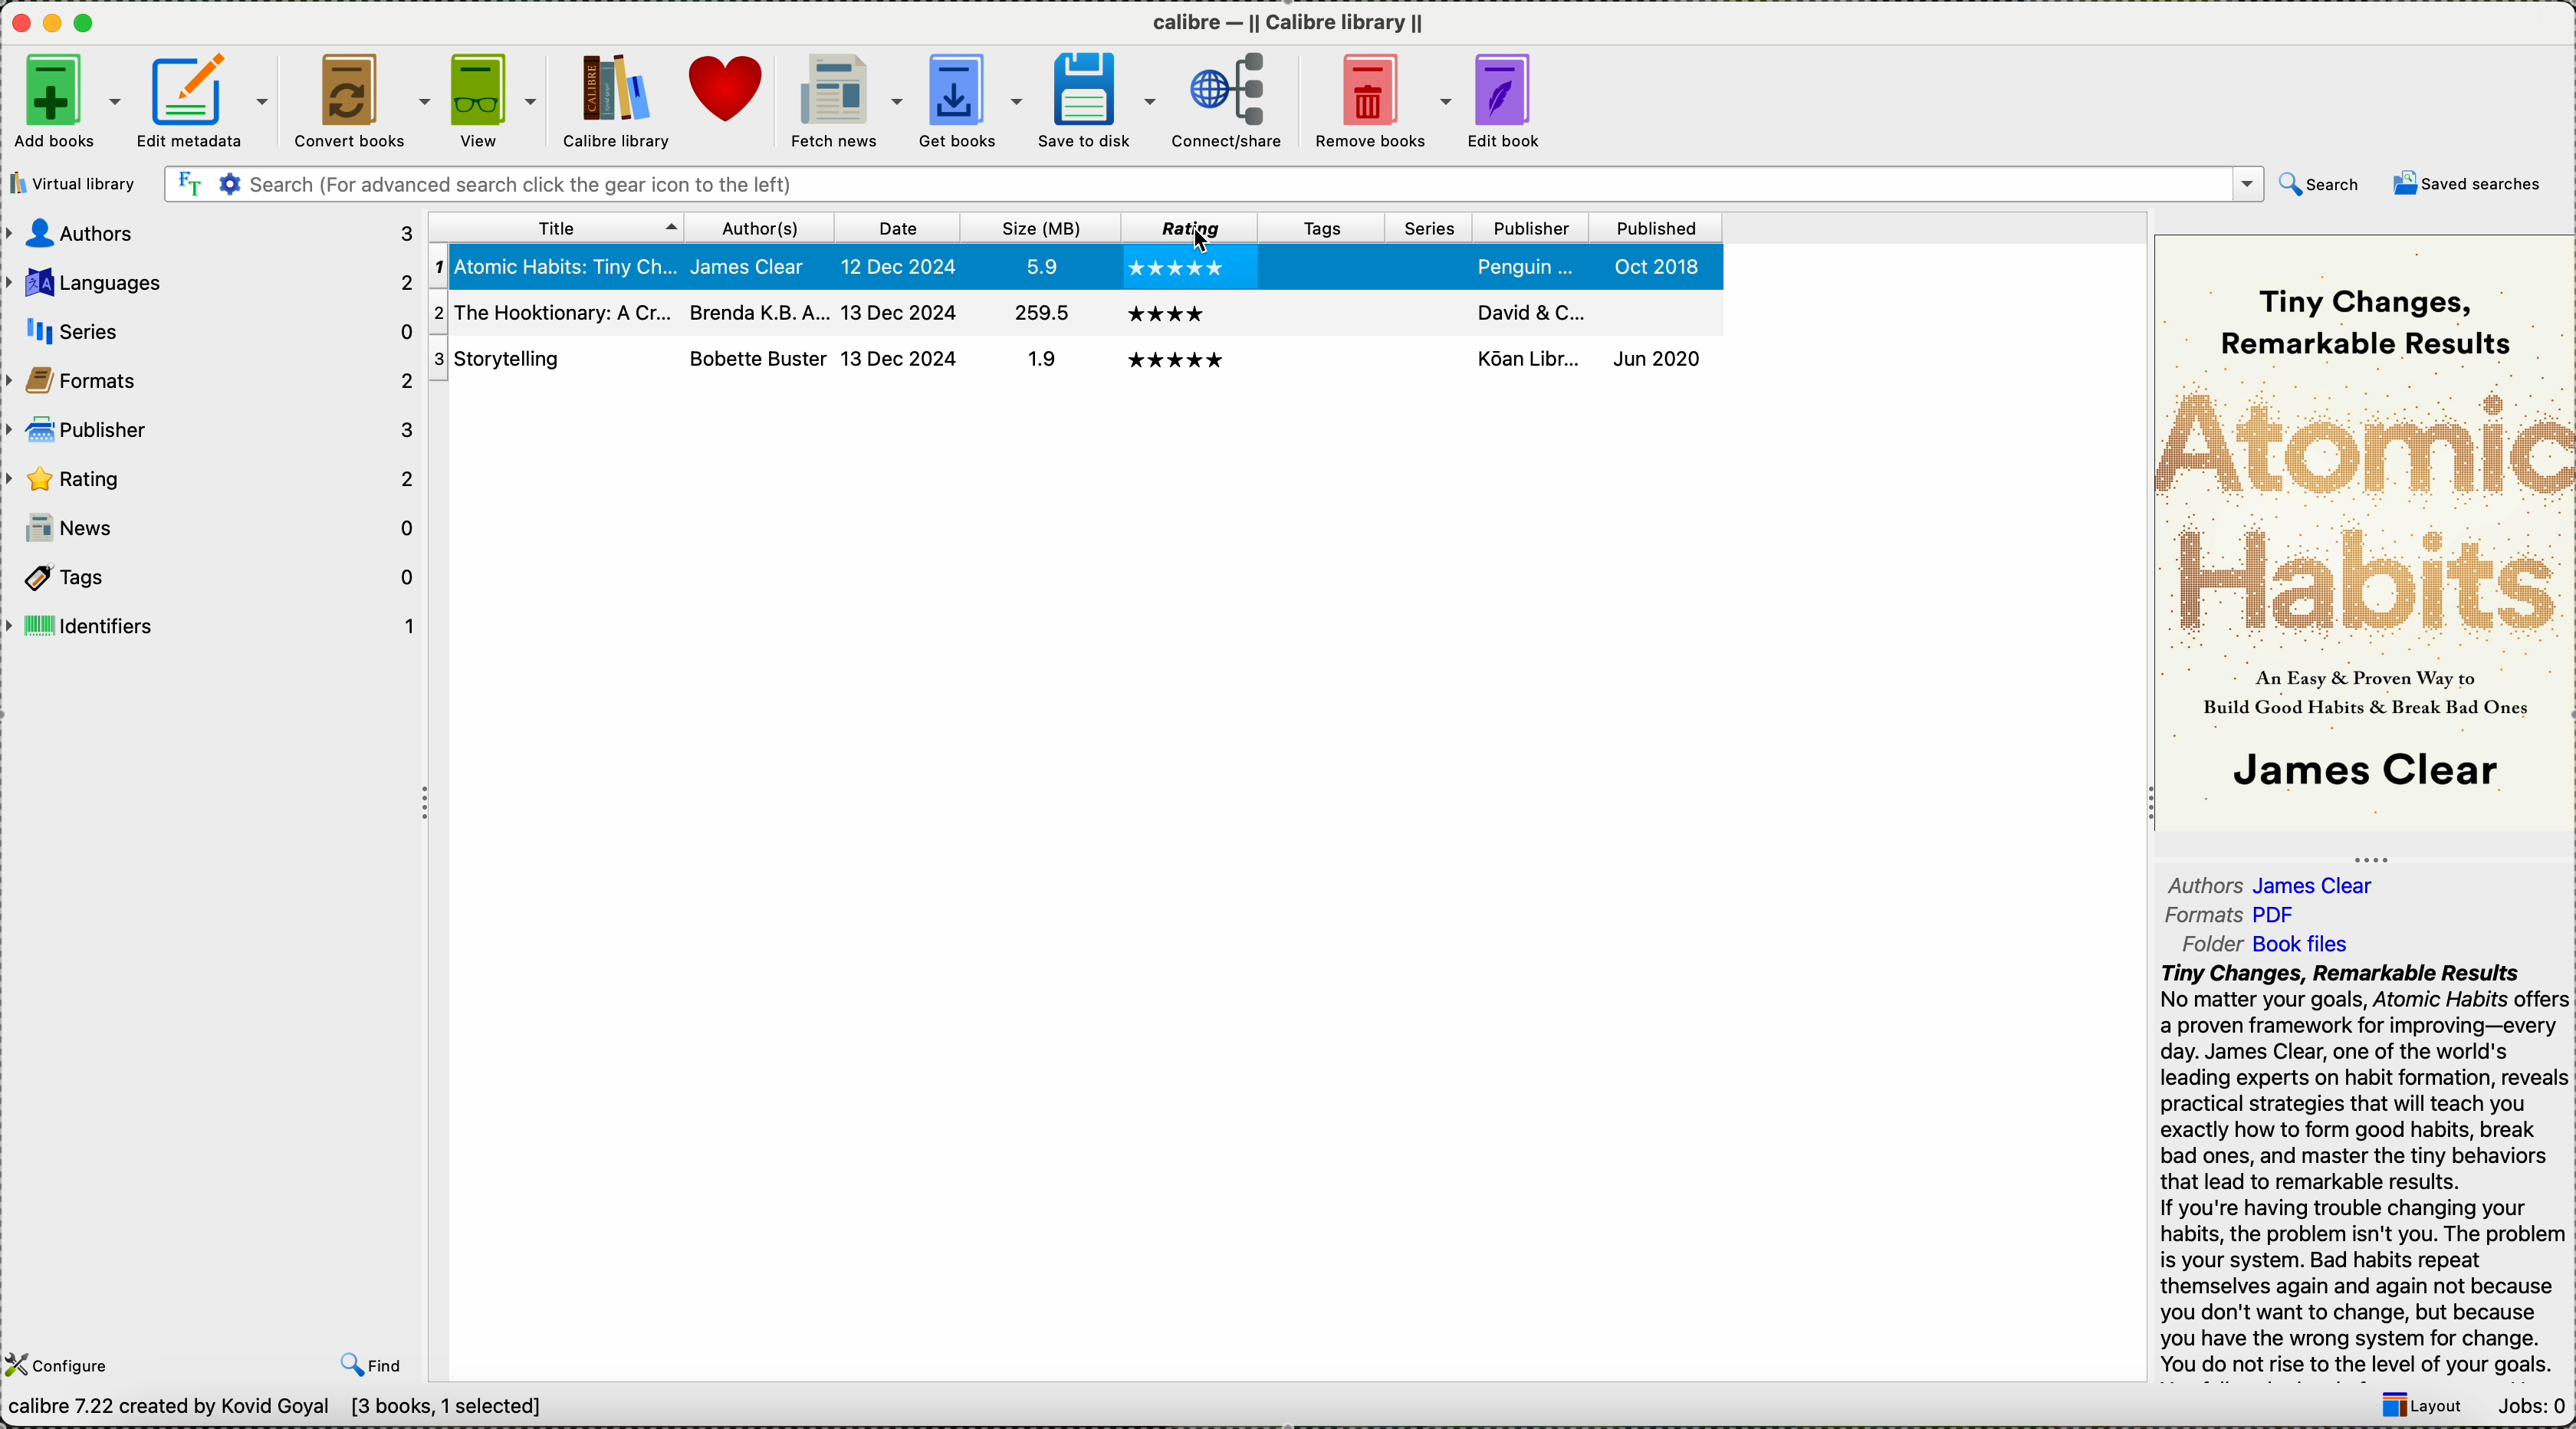 This screenshot has height=1429, width=2576. Describe the element at coordinates (726, 90) in the screenshot. I see `donate` at that location.